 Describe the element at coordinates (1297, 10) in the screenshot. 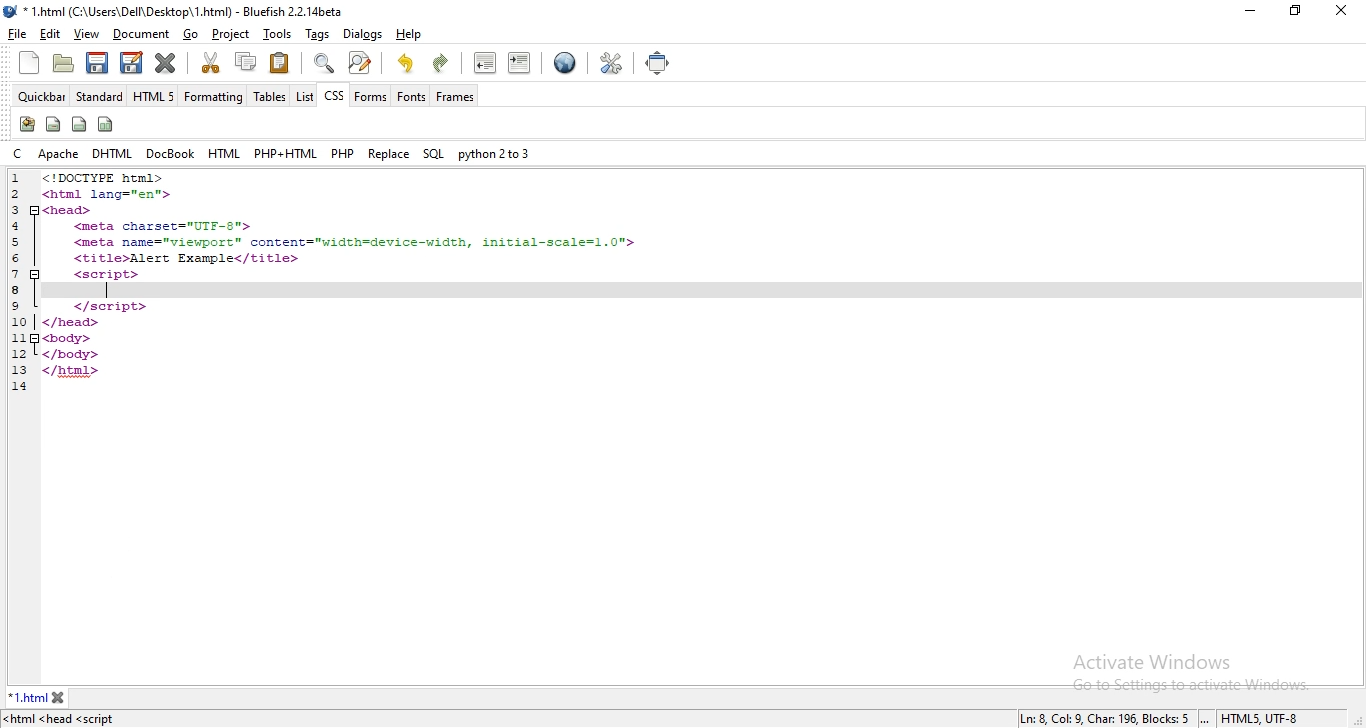

I see `restore windows` at that location.